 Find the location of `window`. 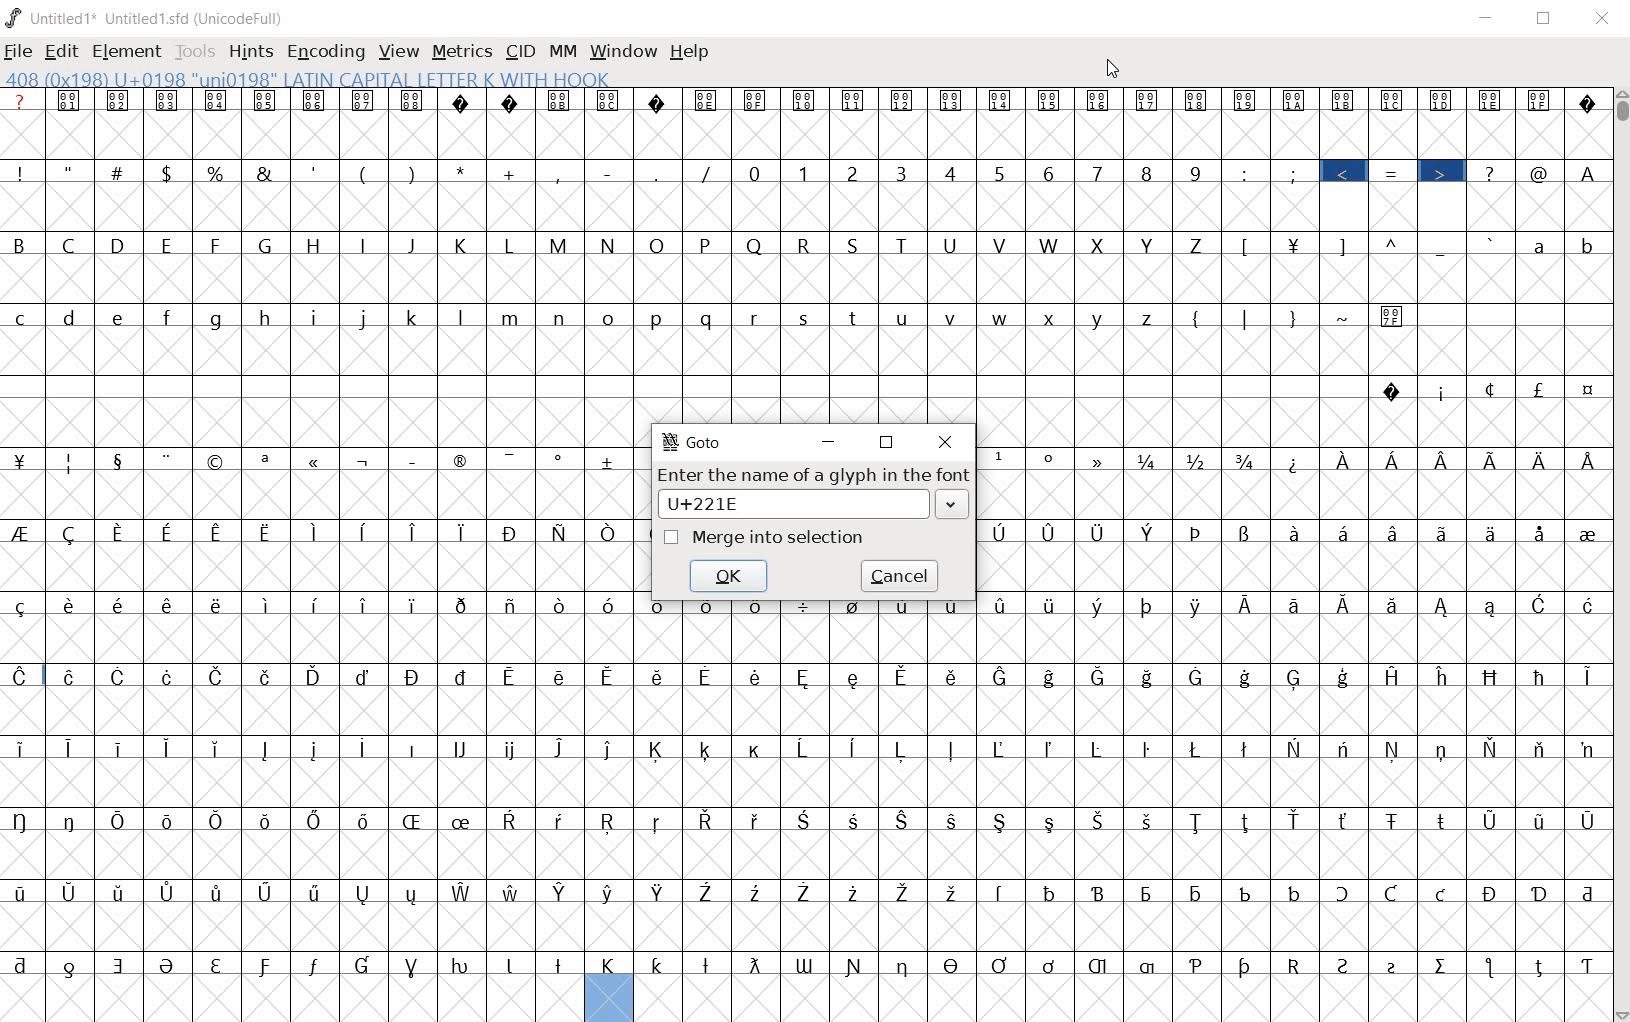

window is located at coordinates (623, 53).